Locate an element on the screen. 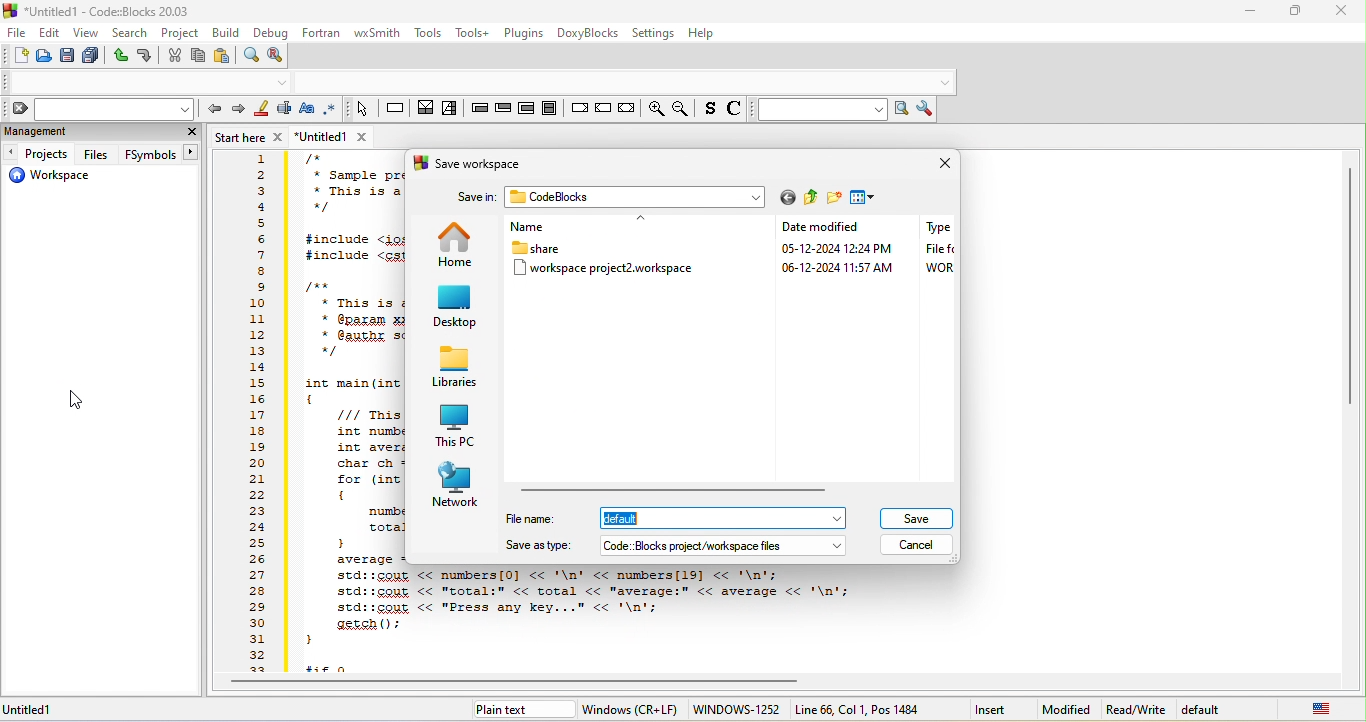 Image resolution: width=1366 pixels, height=722 pixels. paste is located at coordinates (222, 56).